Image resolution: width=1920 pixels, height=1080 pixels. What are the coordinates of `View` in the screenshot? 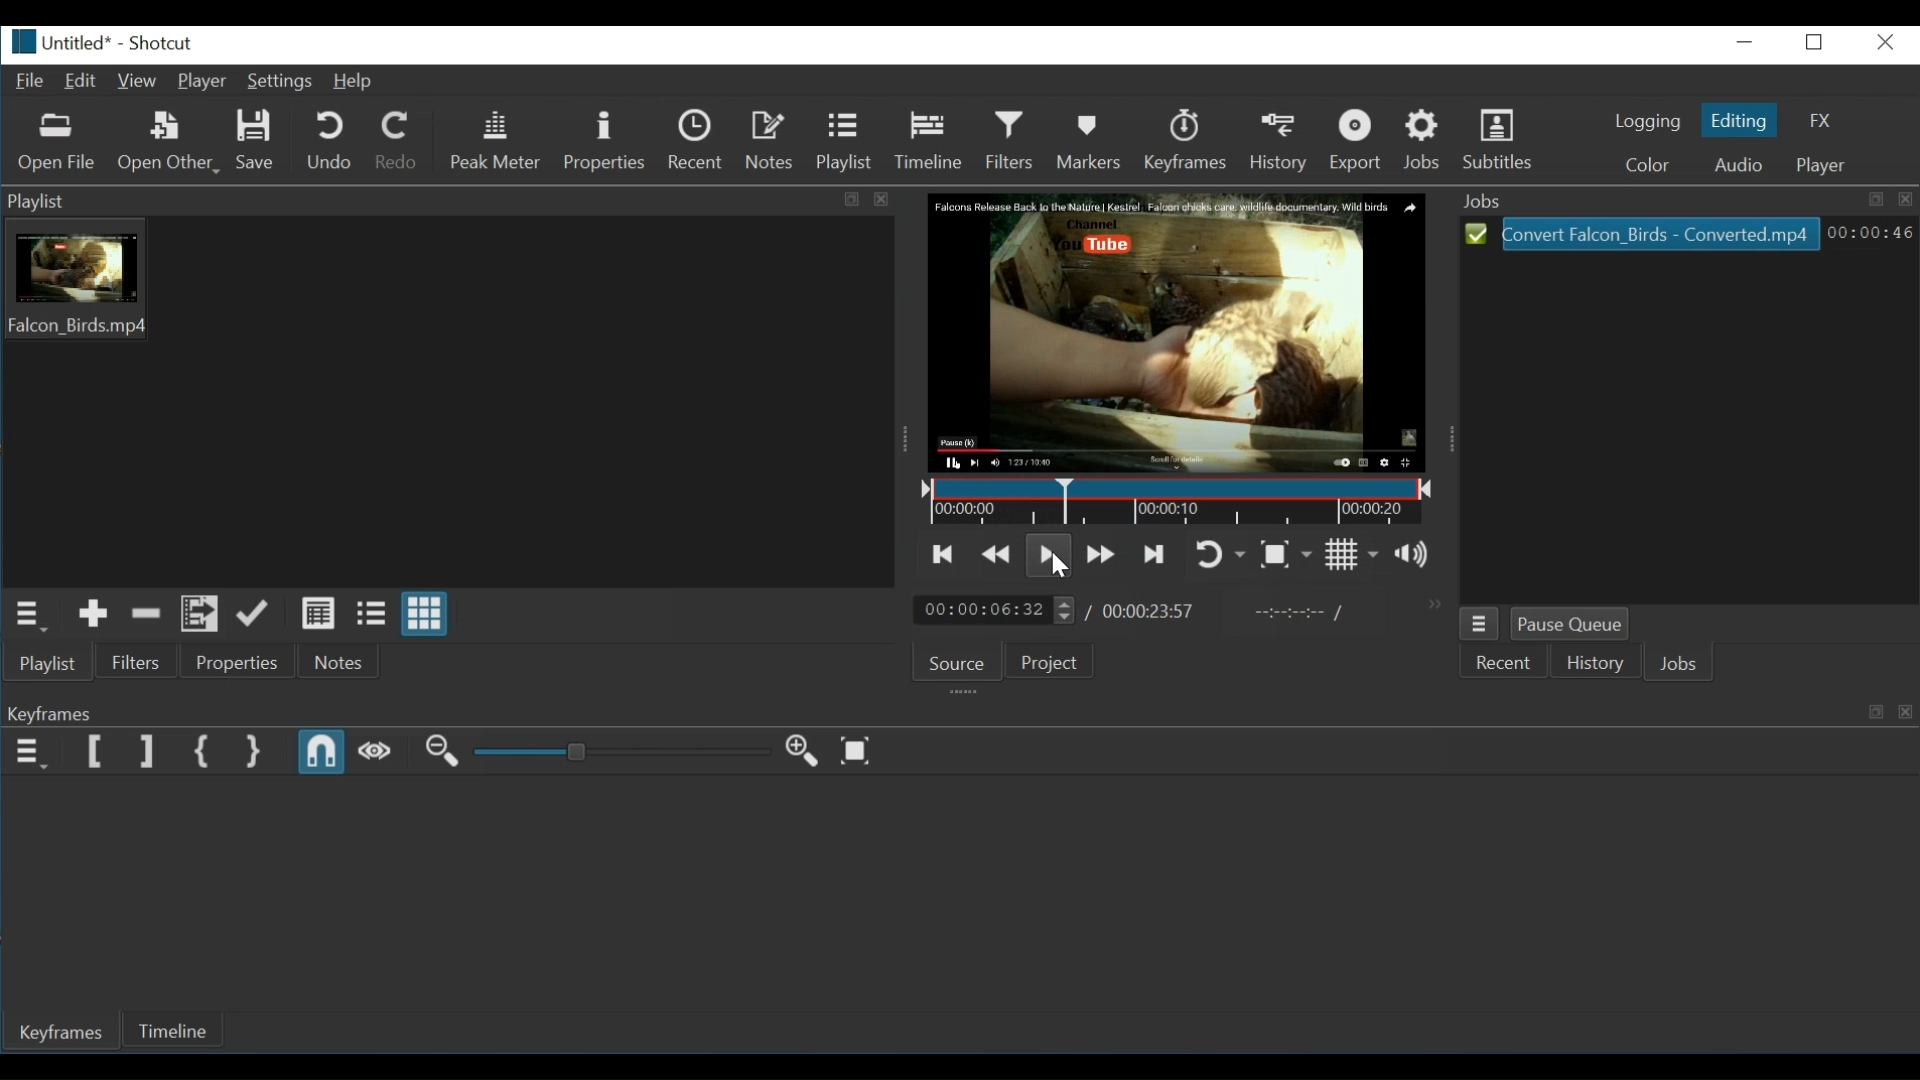 It's located at (137, 80).